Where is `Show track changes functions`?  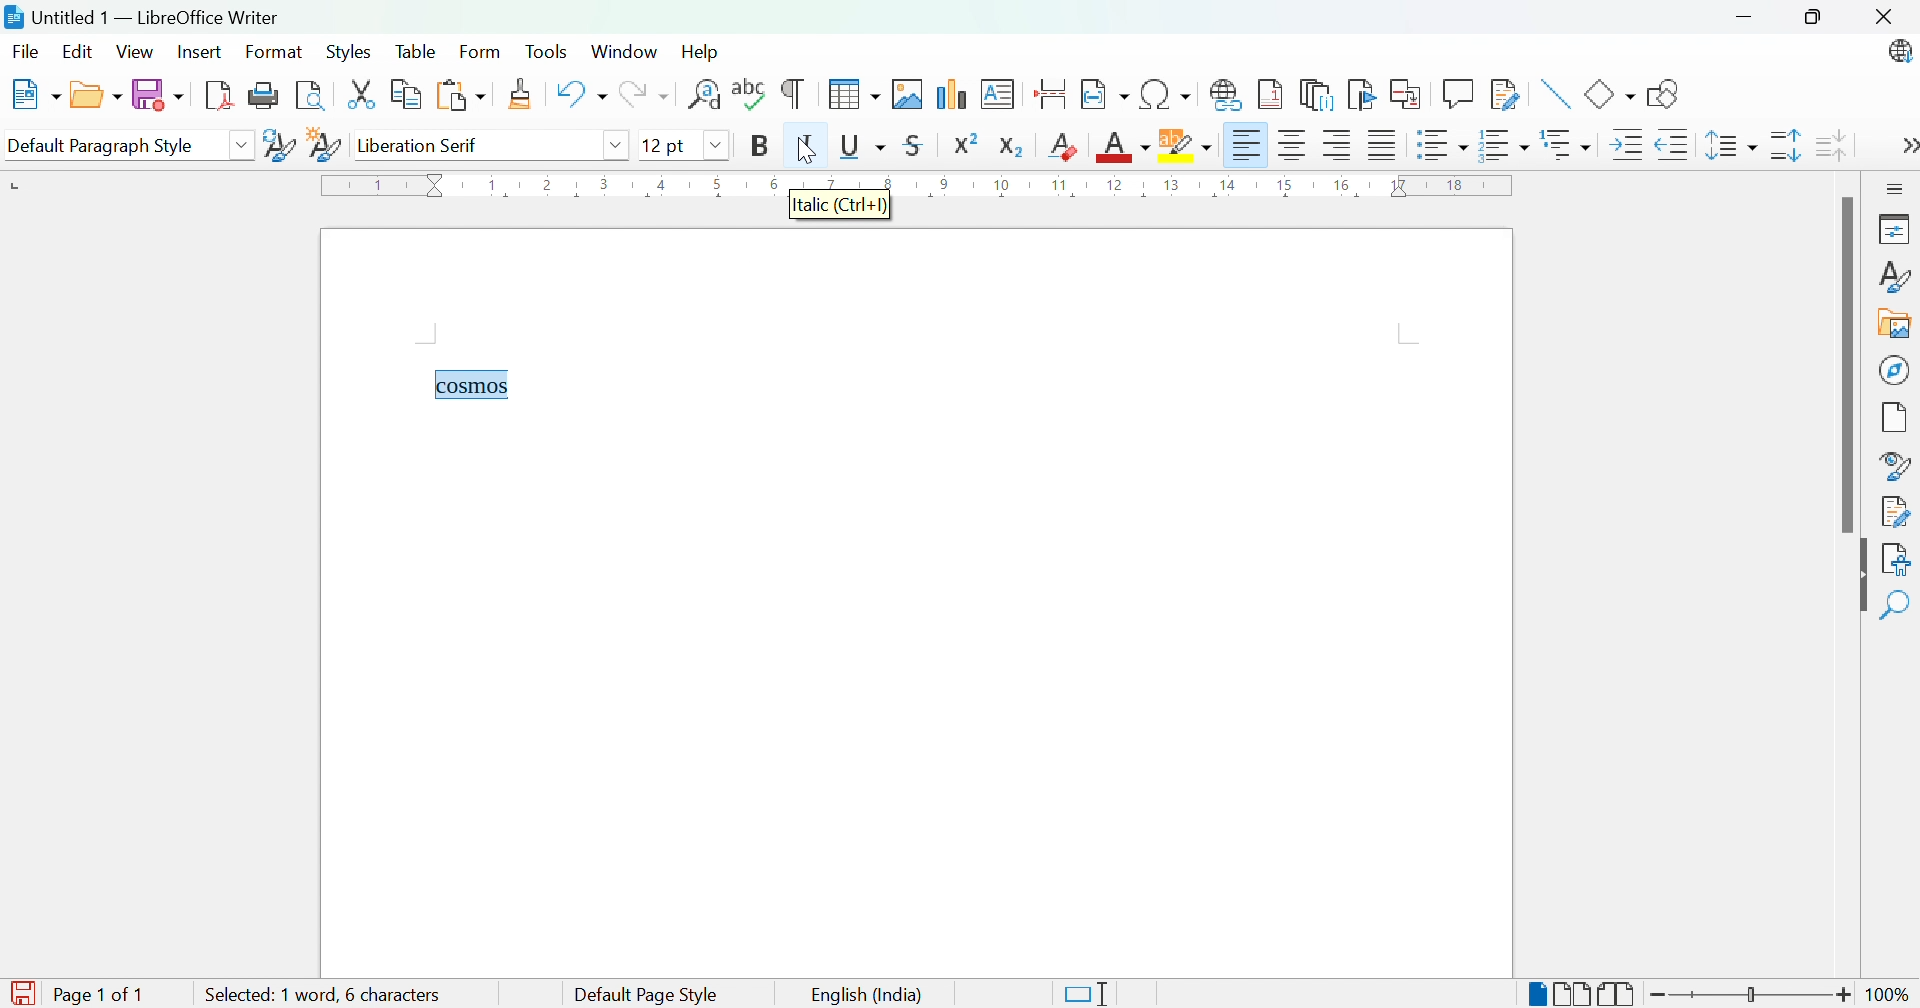
Show track changes functions is located at coordinates (1501, 92).